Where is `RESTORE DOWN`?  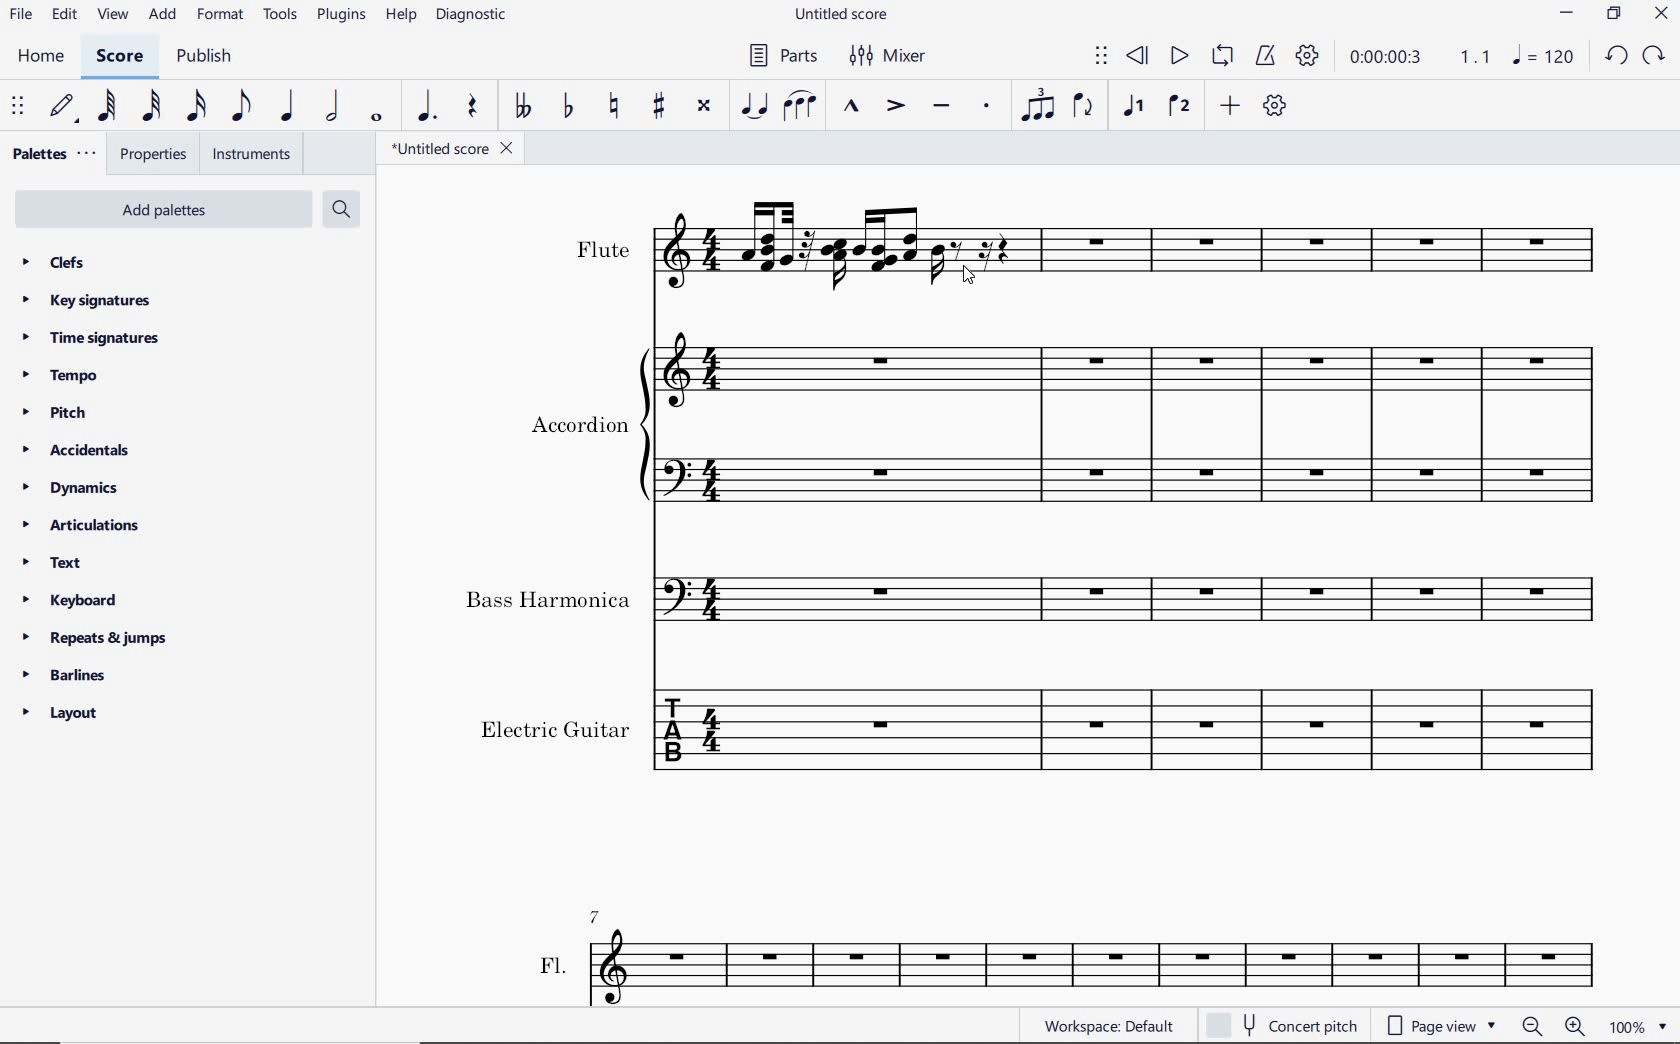 RESTORE DOWN is located at coordinates (1613, 15).